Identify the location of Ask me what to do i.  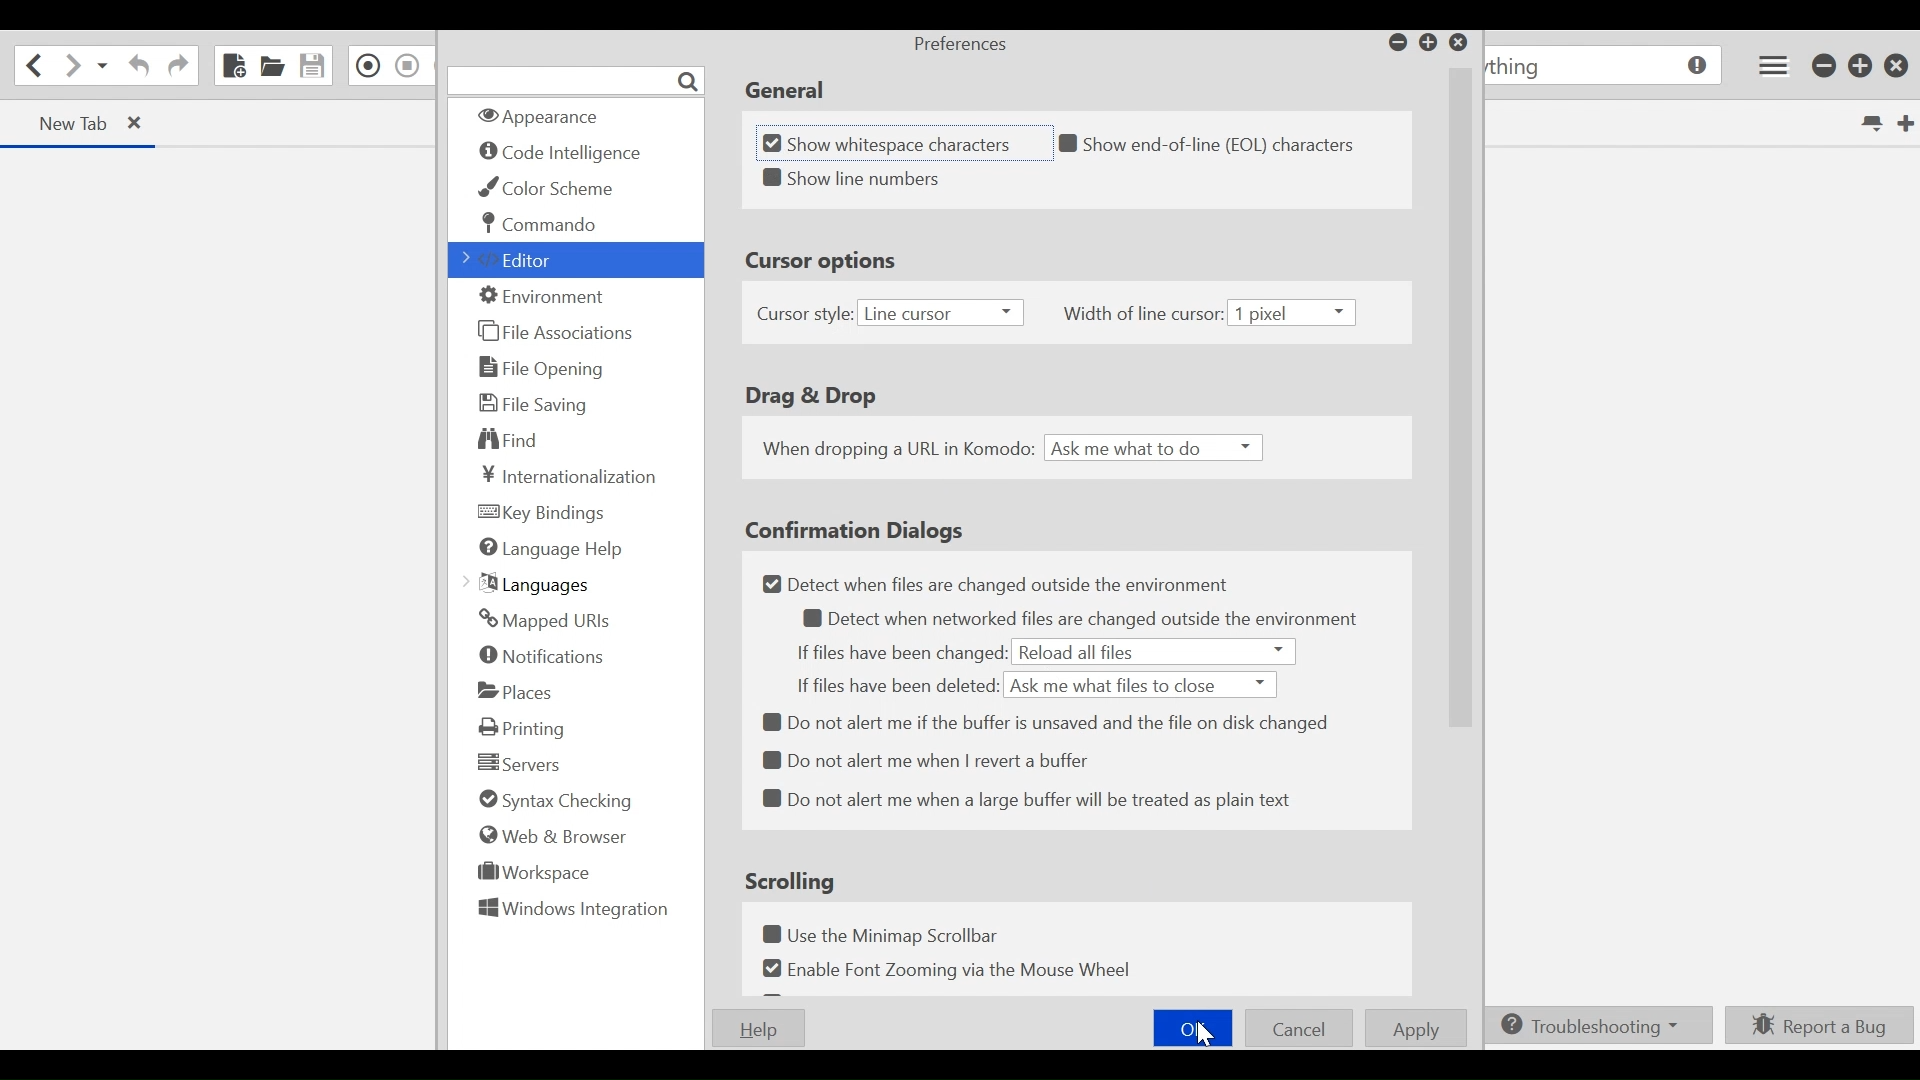
(1153, 447).